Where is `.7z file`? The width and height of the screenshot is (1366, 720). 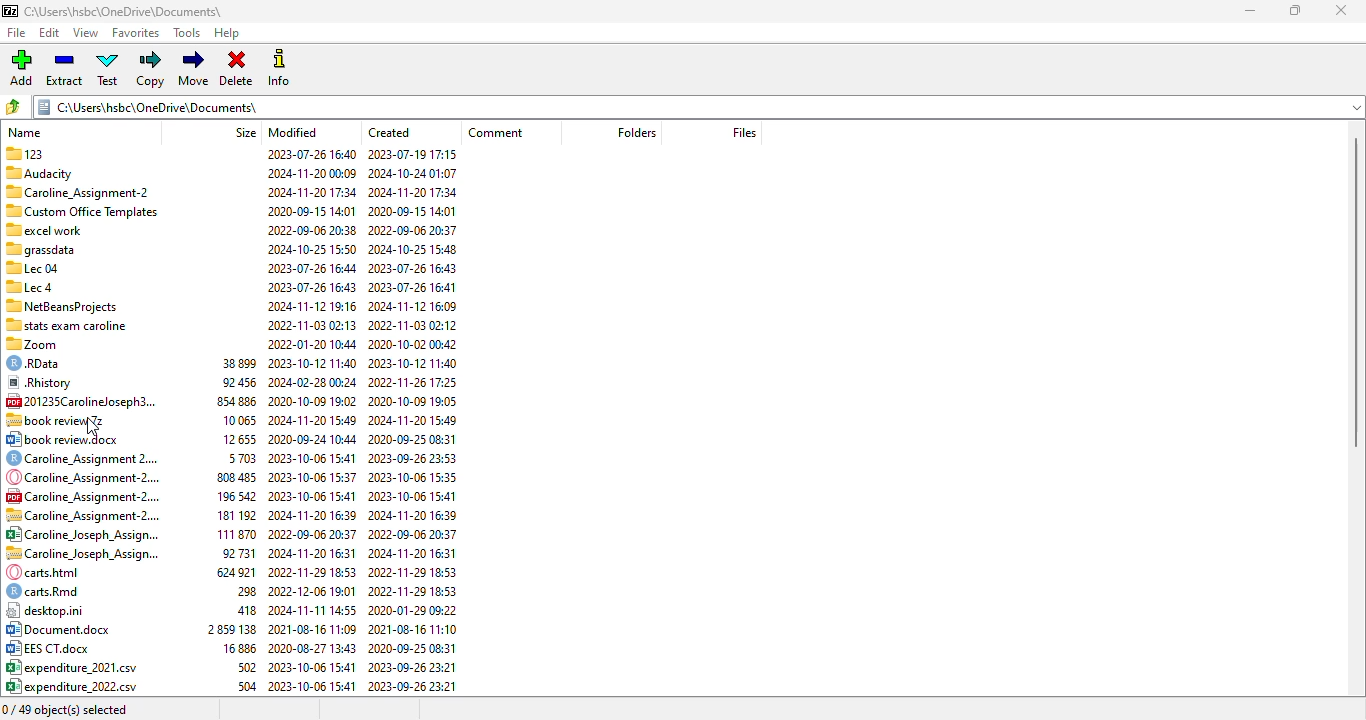
.7z file is located at coordinates (55, 422).